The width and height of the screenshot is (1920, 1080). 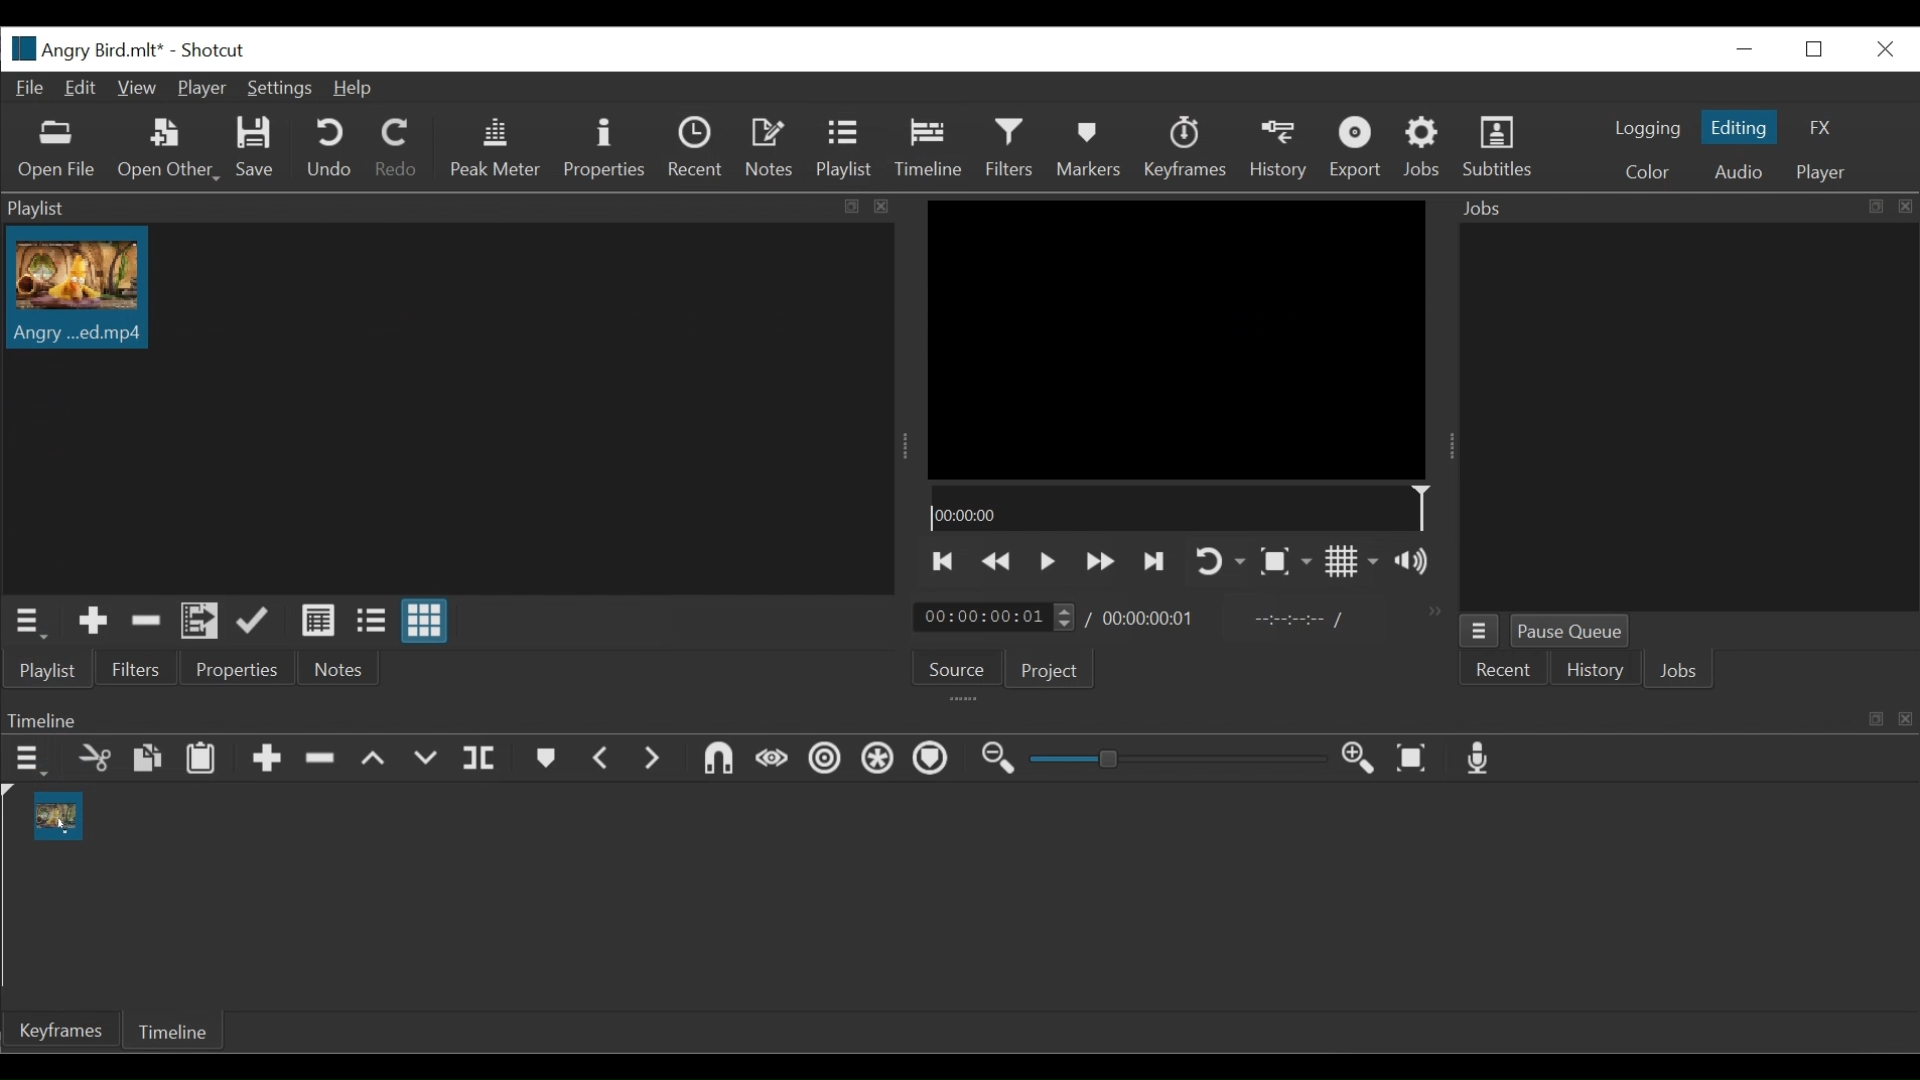 What do you see at coordinates (1415, 758) in the screenshot?
I see `Zoom timeline to fit` at bounding box center [1415, 758].